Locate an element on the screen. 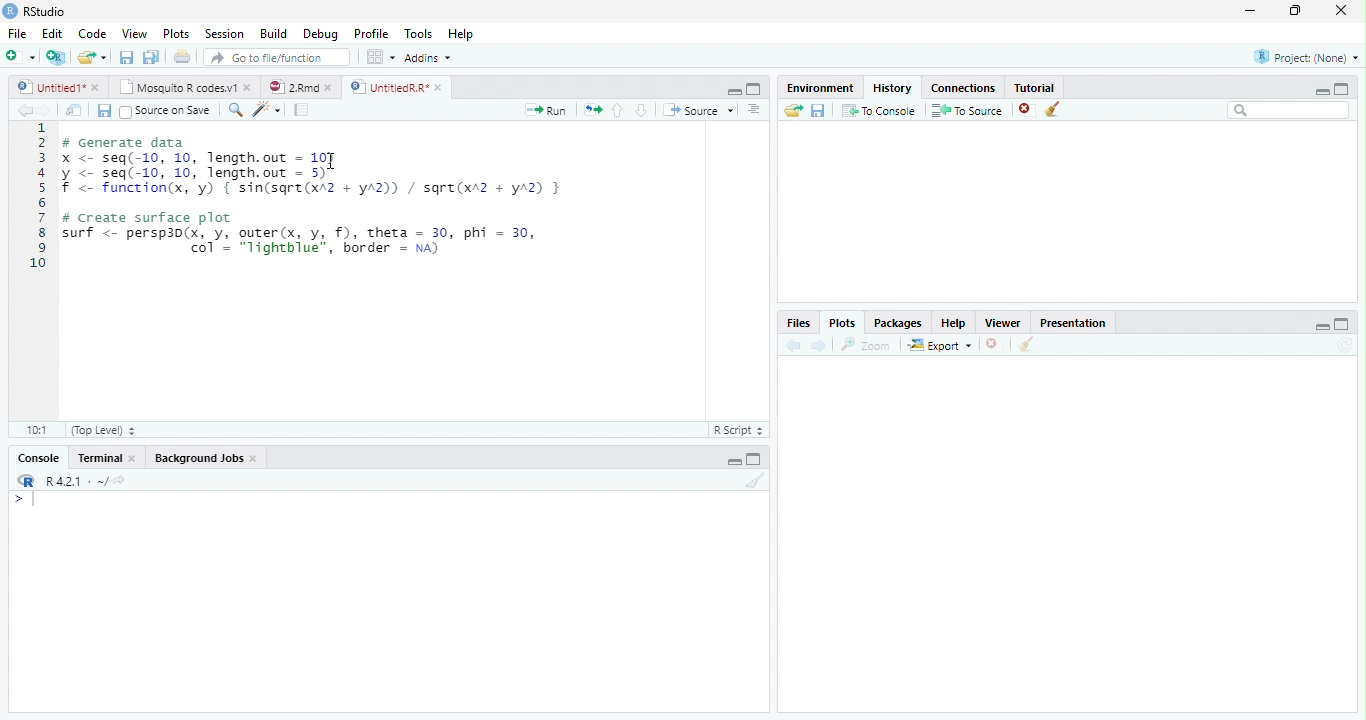 The image size is (1366, 720). Addins is located at coordinates (428, 58).